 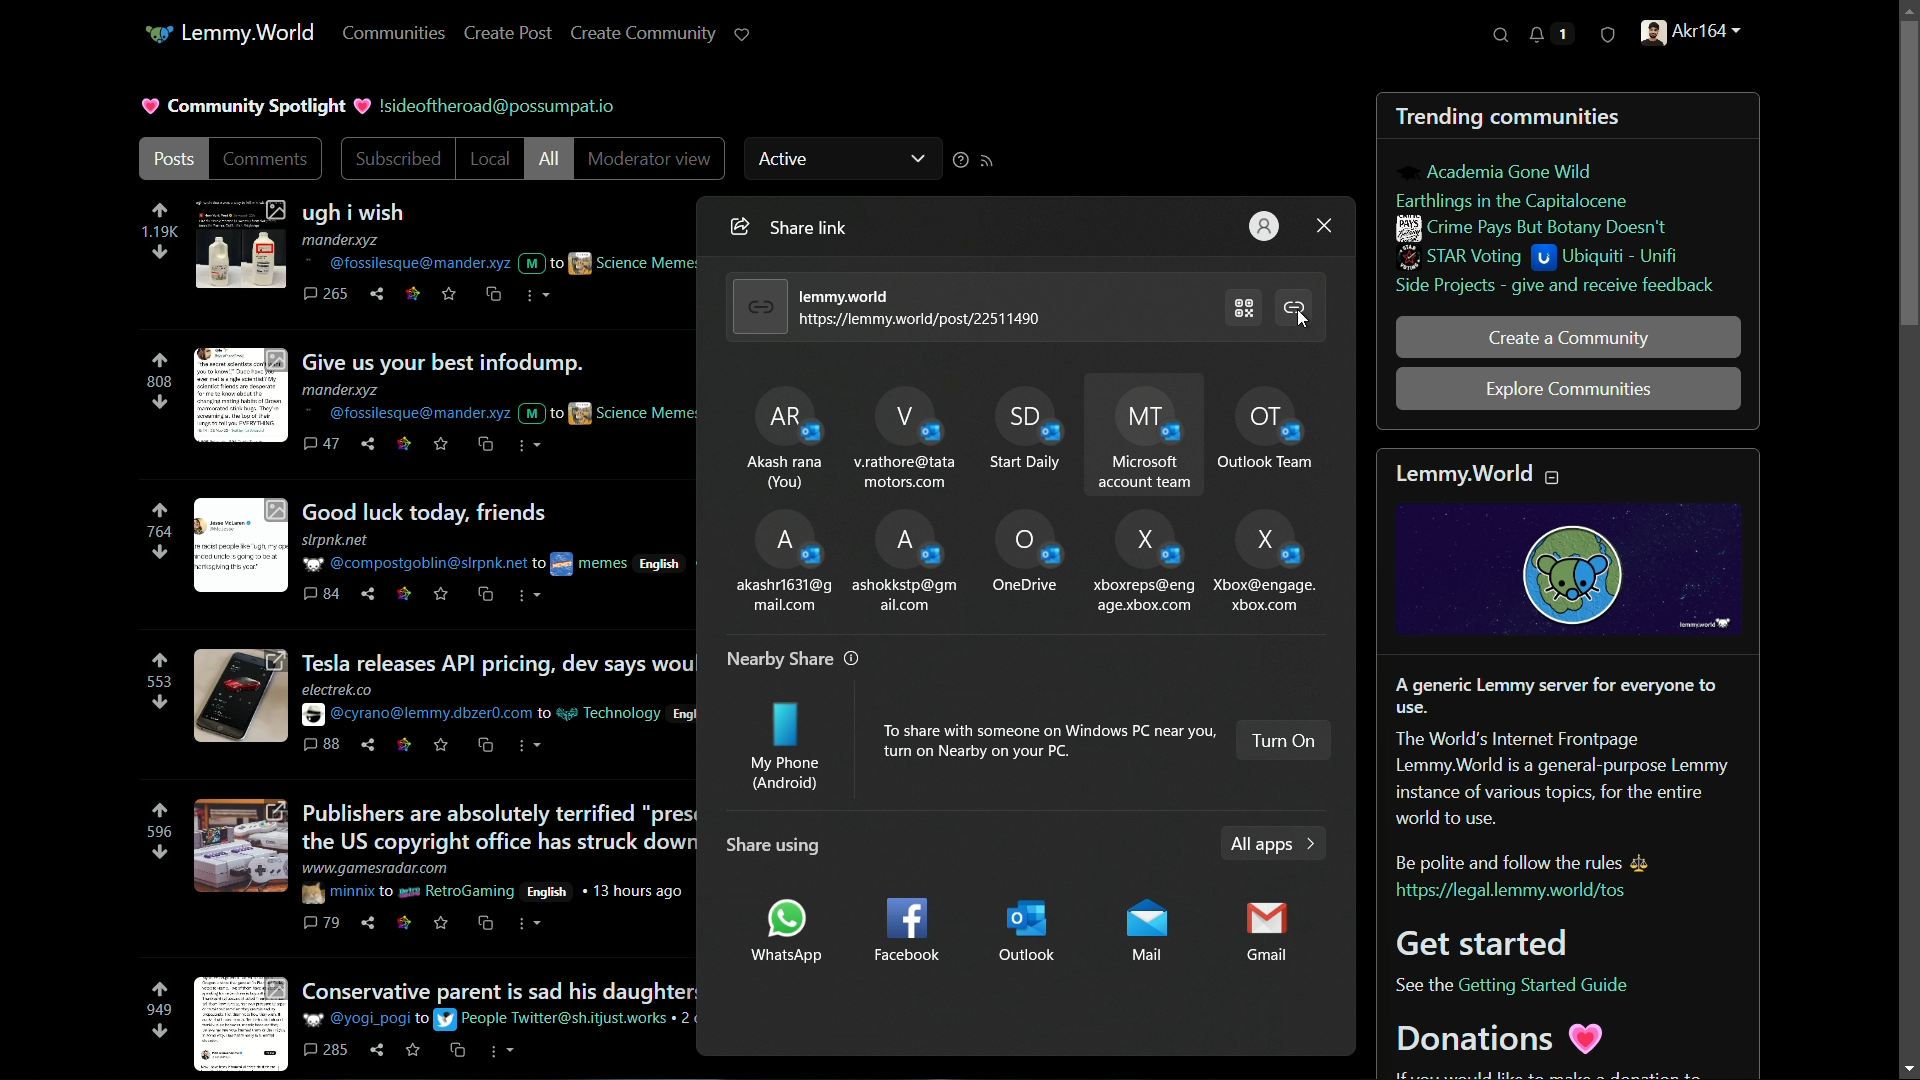 What do you see at coordinates (1025, 556) in the screenshot?
I see `onedrive` at bounding box center [1025, 556].